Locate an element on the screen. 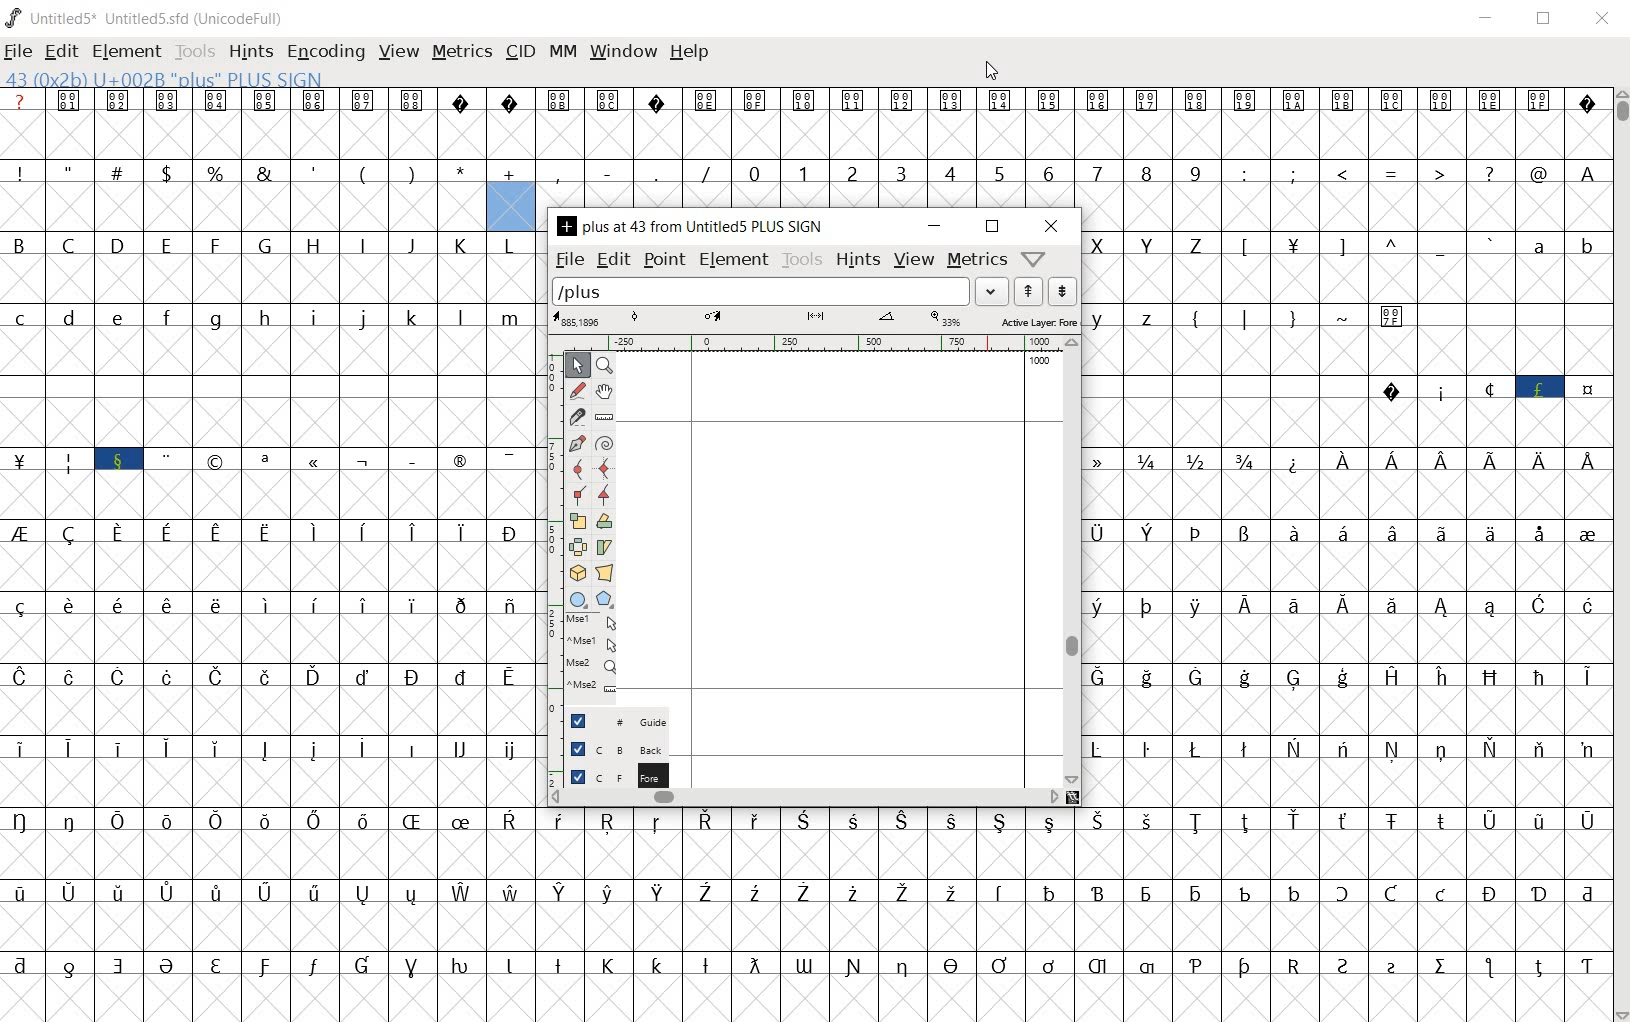  43 (0X2B) u+002b "plus" PLUS SIGN is located at coordinates (167, 79).